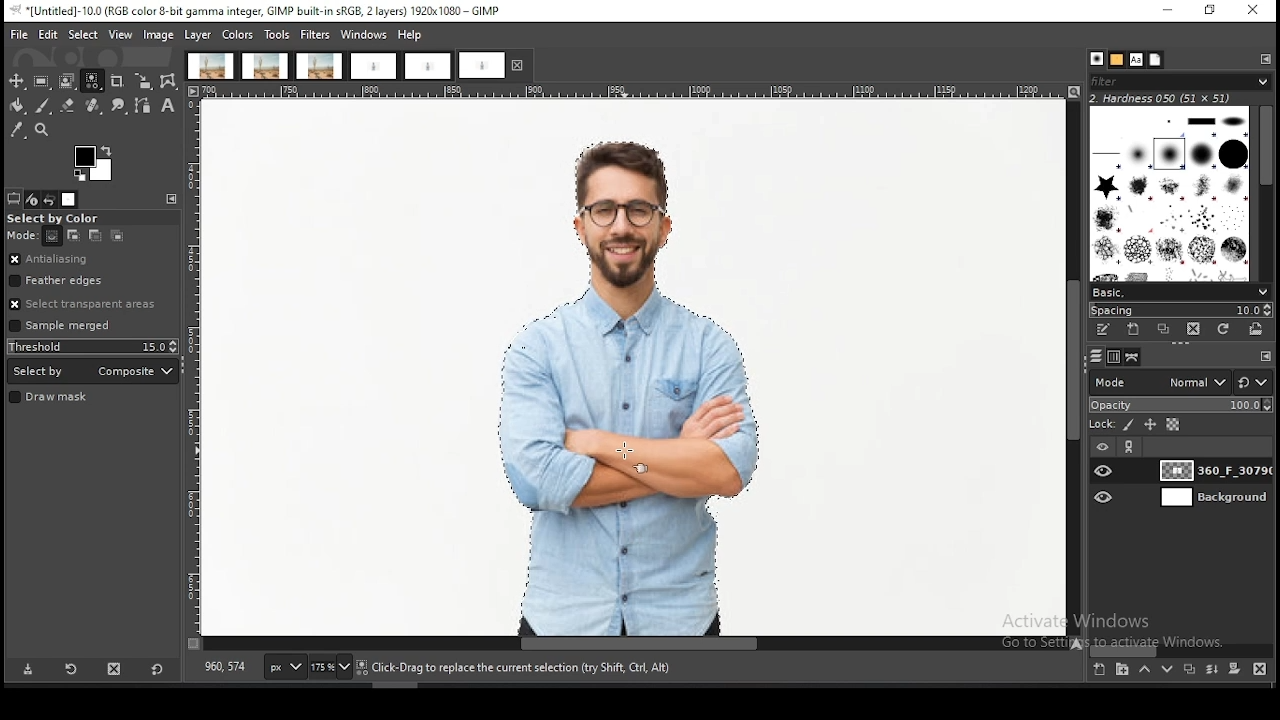 Image resolution: width=1280 pixels, height=720 pixels. I want to click on channels, so click(1116, 357).